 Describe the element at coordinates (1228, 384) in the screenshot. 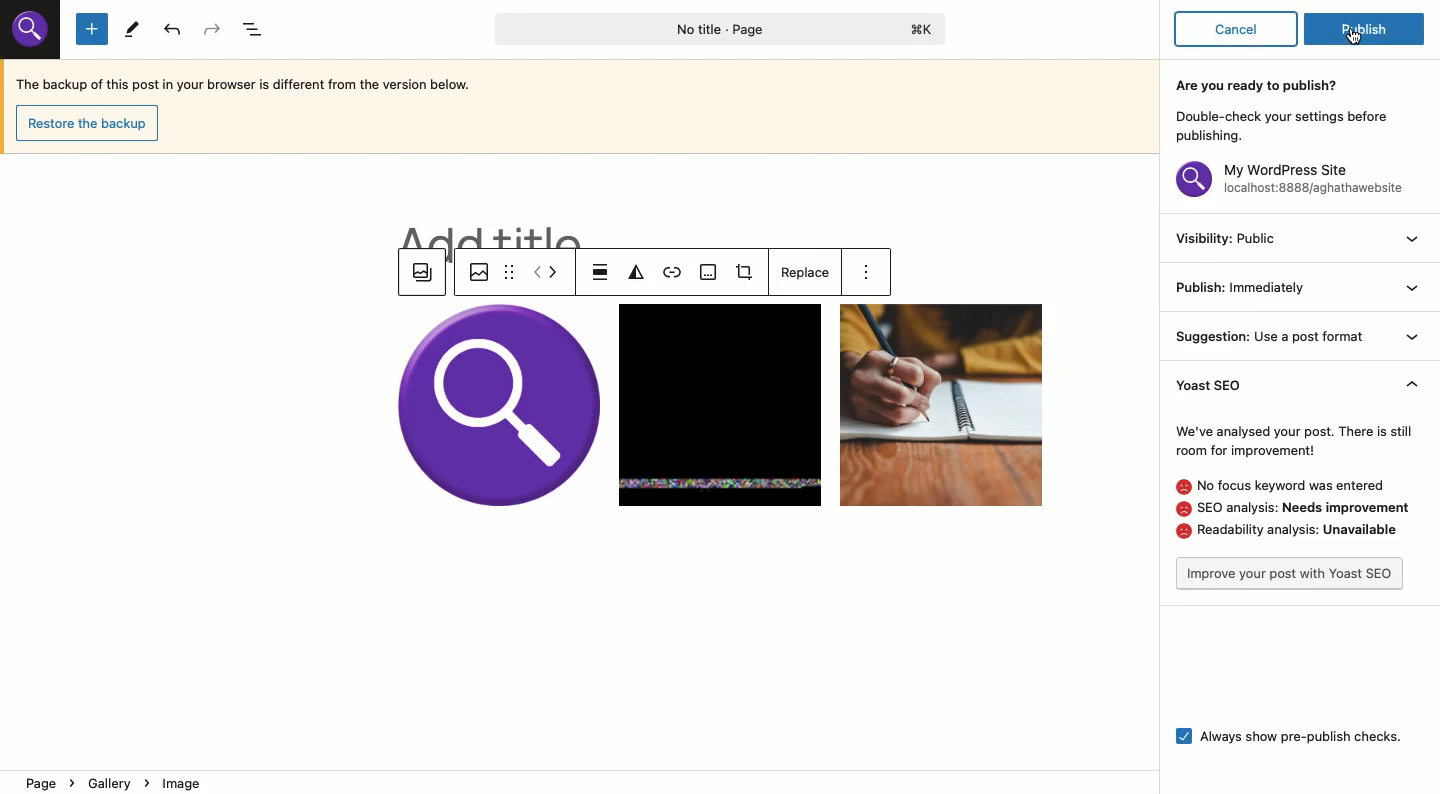

I see `Yoast SEO` at that location.